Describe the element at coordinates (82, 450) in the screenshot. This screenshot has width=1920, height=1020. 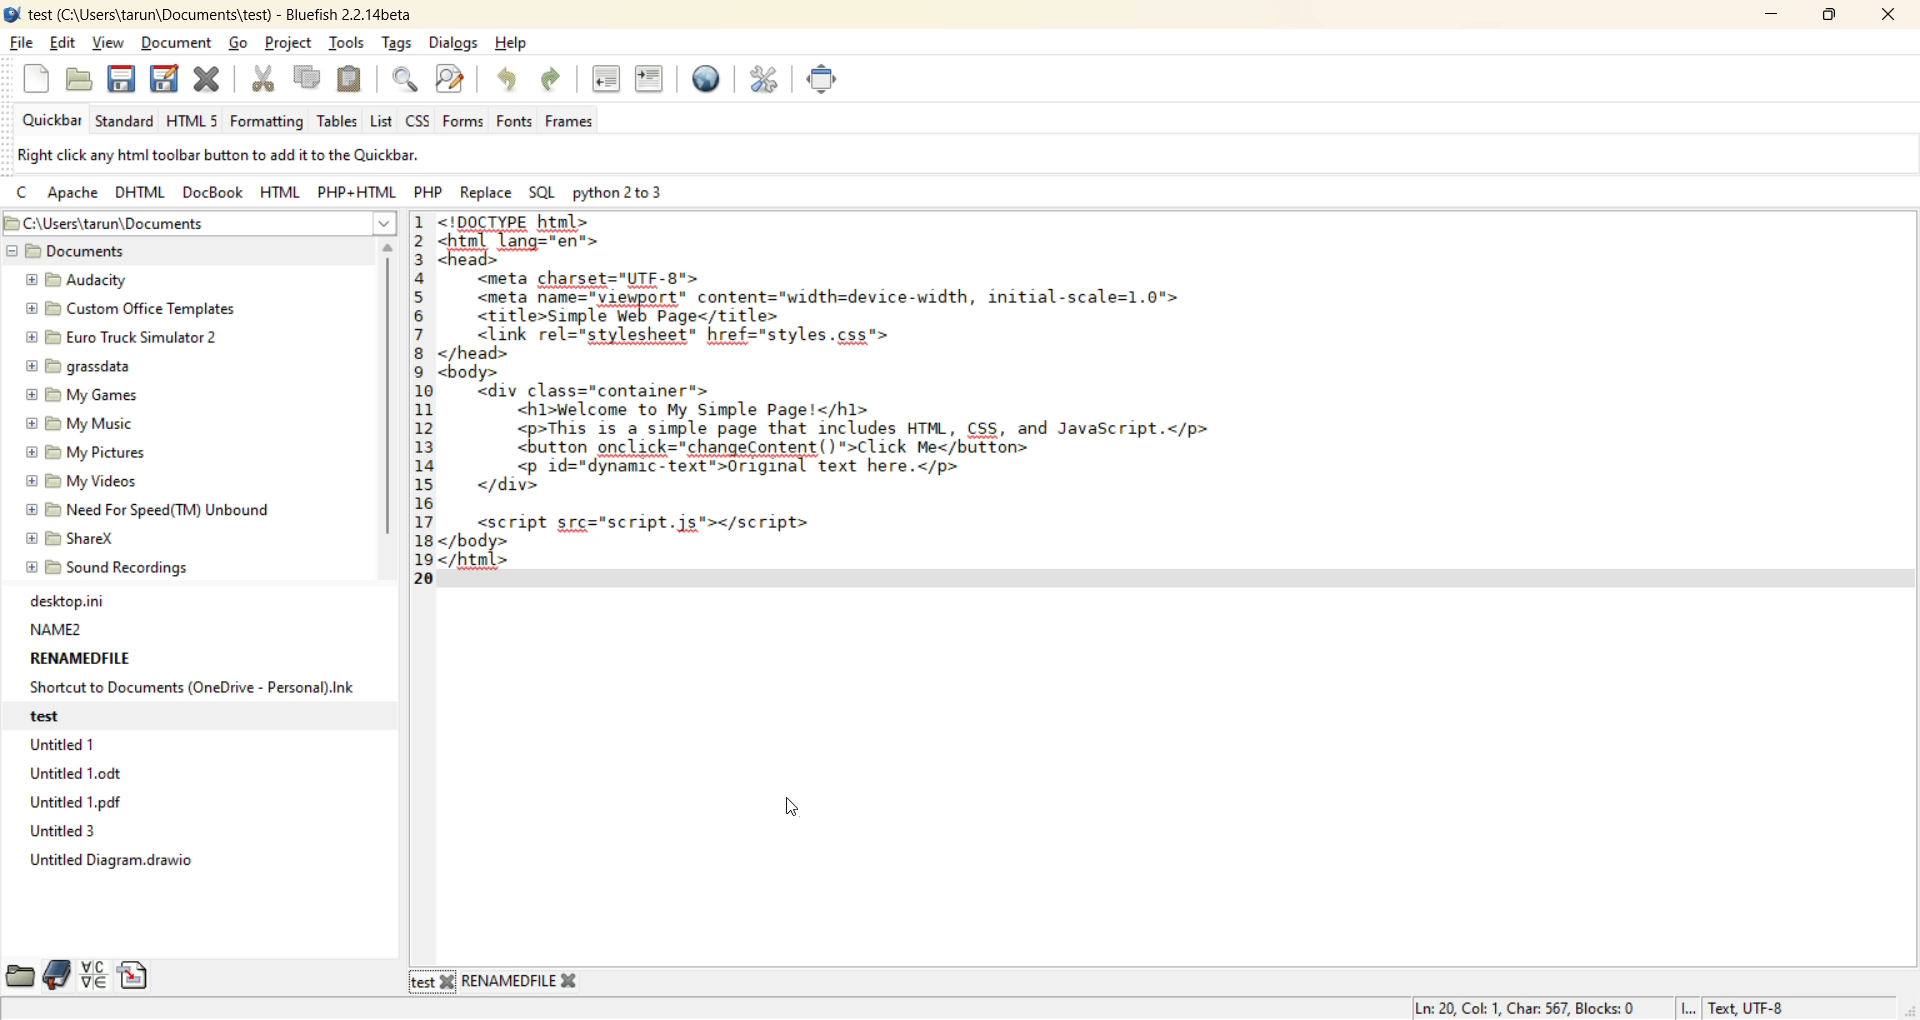
I see `My Pictures` at that location.